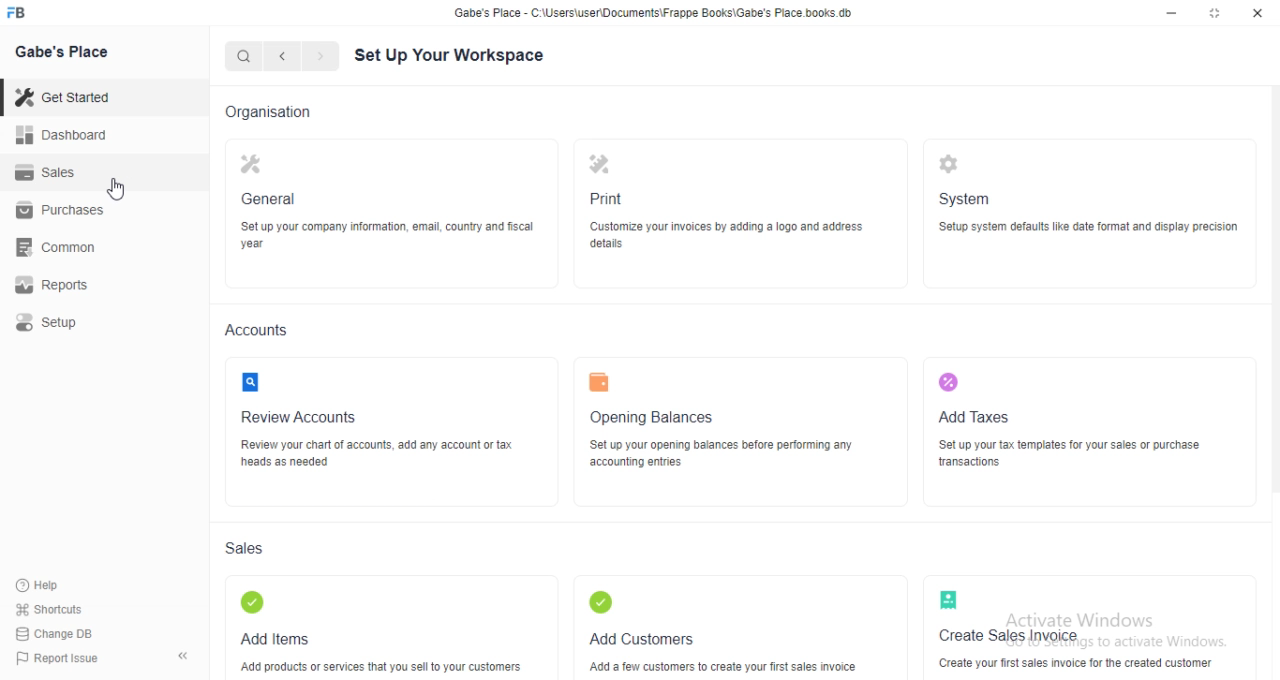 Image resolution: width=1280 pixels, height=680 pixels. I want to click on Organisation, so click(270, 109).